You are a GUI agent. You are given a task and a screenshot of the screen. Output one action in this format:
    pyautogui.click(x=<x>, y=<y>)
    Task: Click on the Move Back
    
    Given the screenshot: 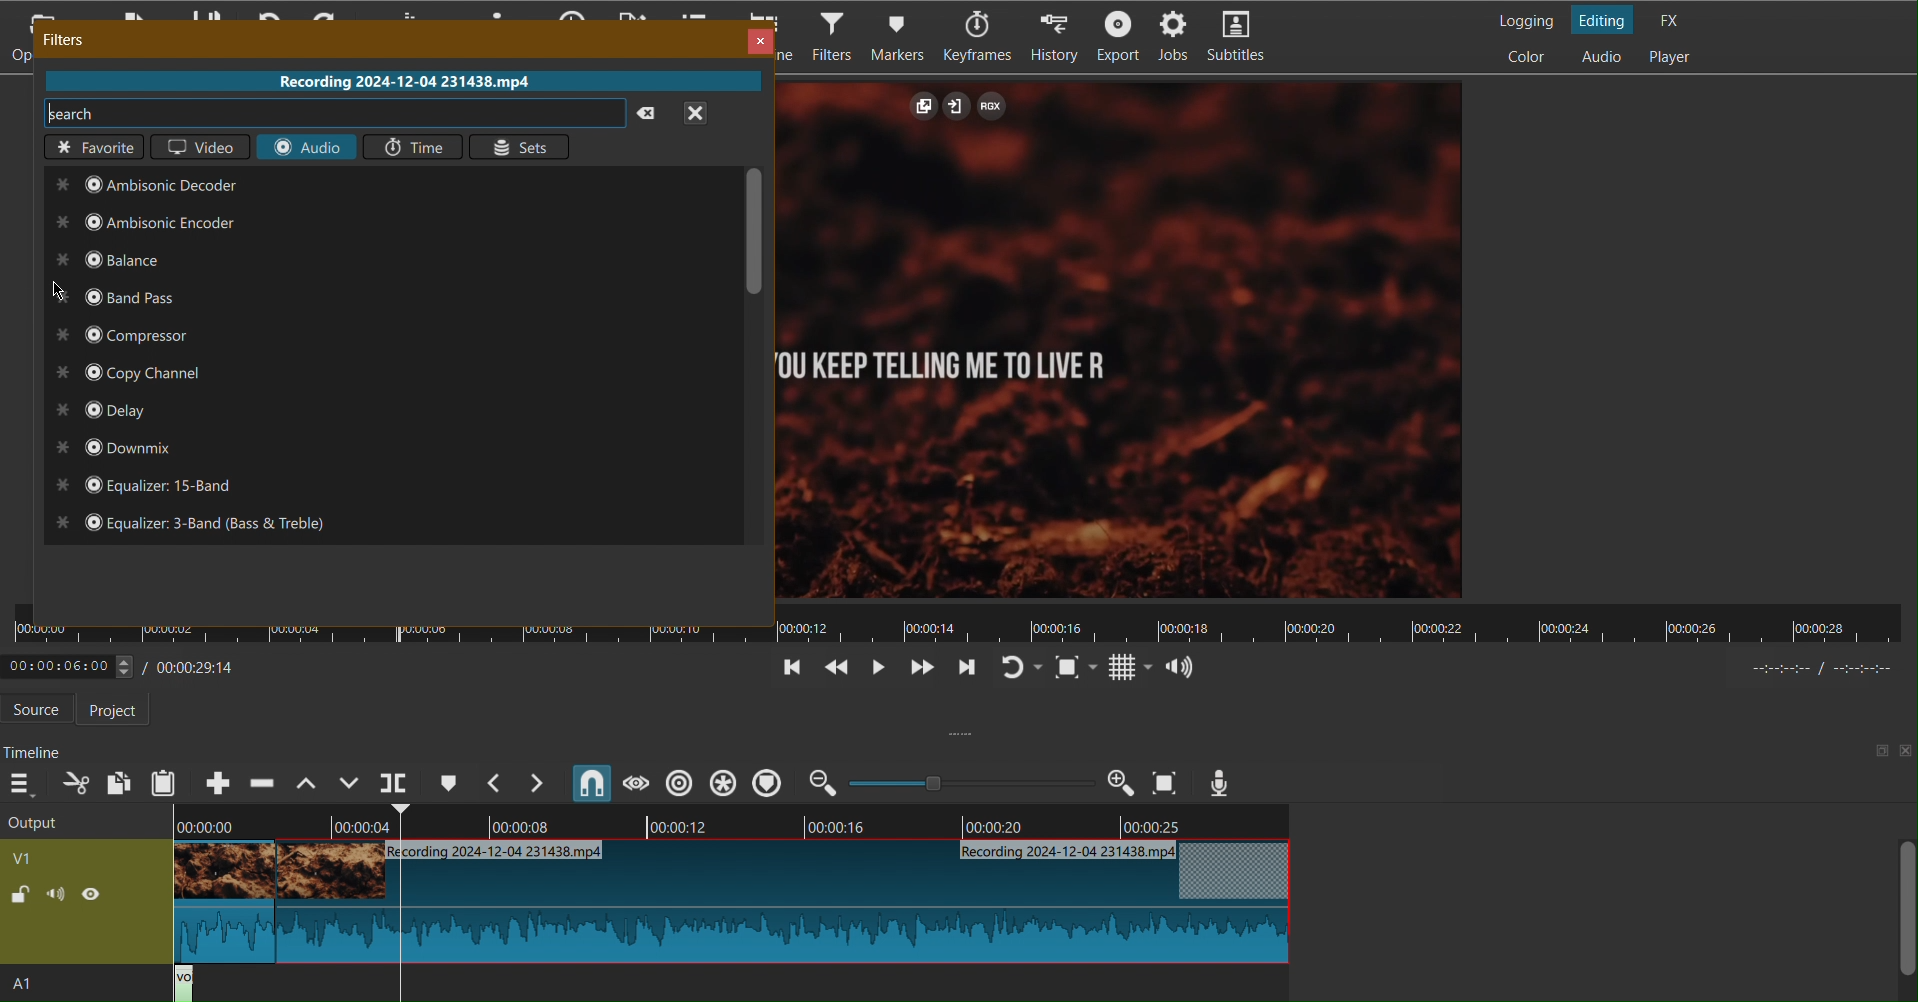 What is the action you would take?
    pyautogui.click(x=833, y=670)
    